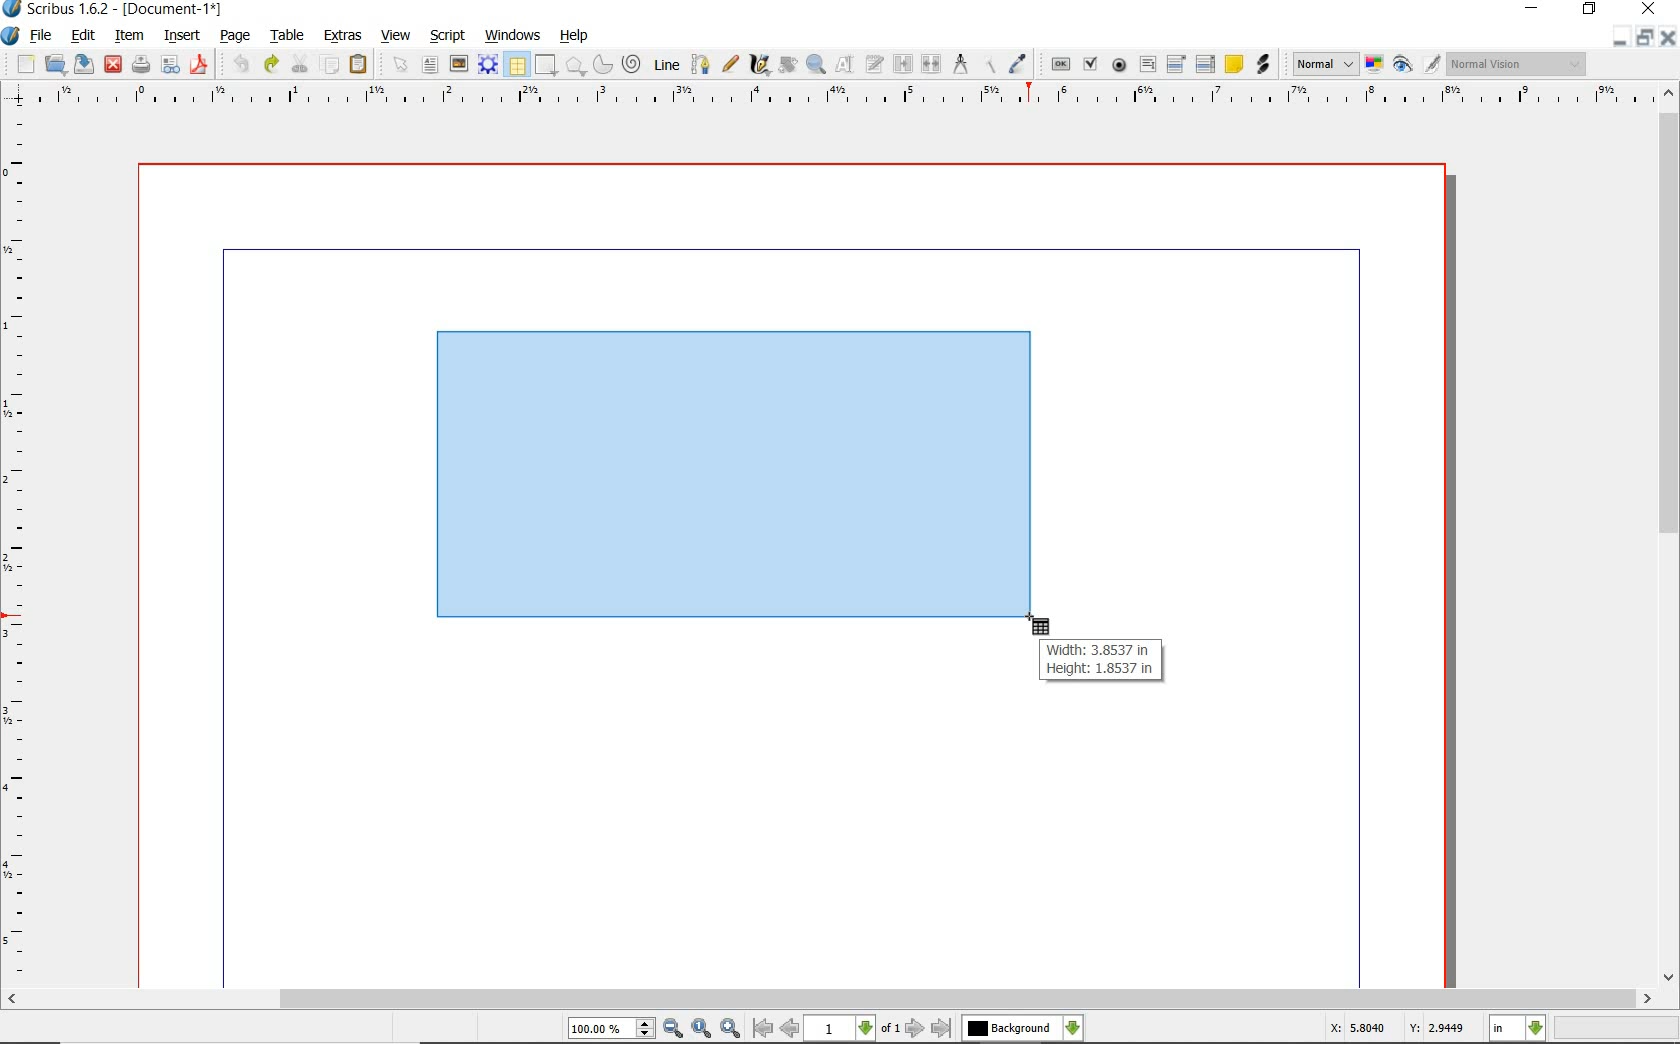 Image resolution: width=1680 pixels, height=1044 pixels. I want to click on pdf push button, so click(1061, 63).